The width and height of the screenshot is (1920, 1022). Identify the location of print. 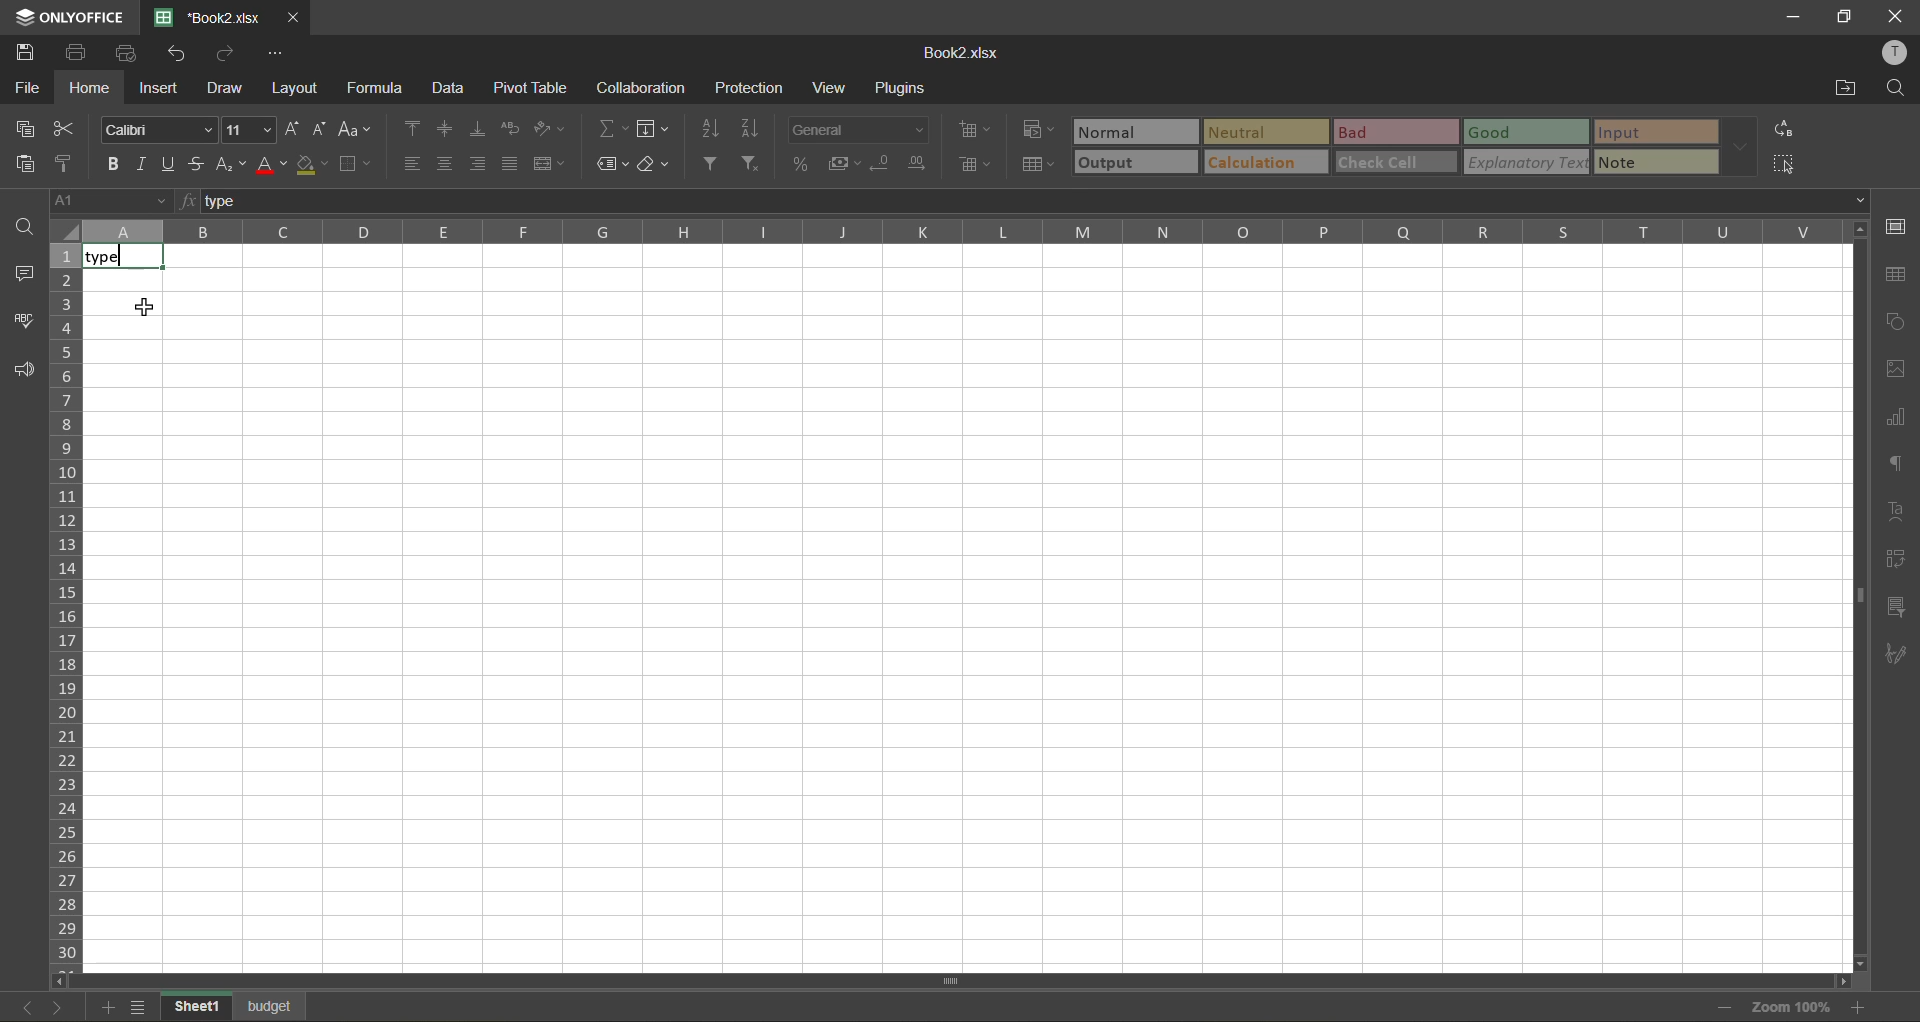
(73, 55).